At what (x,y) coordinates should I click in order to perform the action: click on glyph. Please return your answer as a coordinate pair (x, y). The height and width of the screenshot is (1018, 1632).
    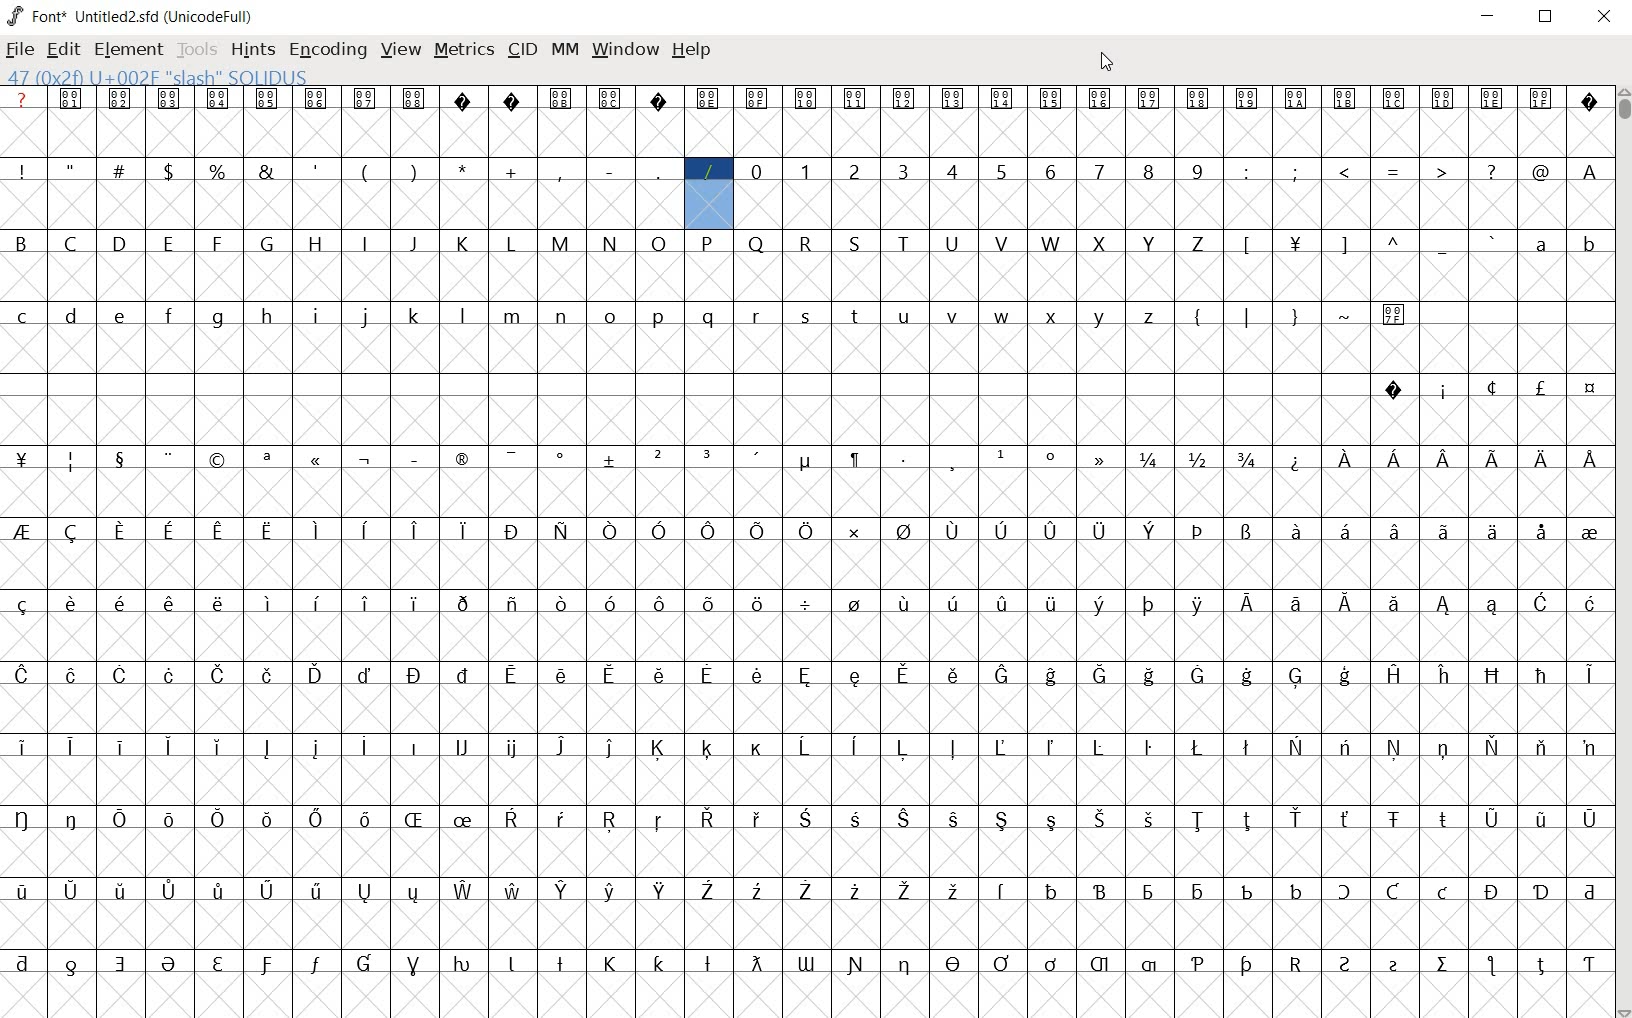
    Looking at the image, I should click on (318, 461).